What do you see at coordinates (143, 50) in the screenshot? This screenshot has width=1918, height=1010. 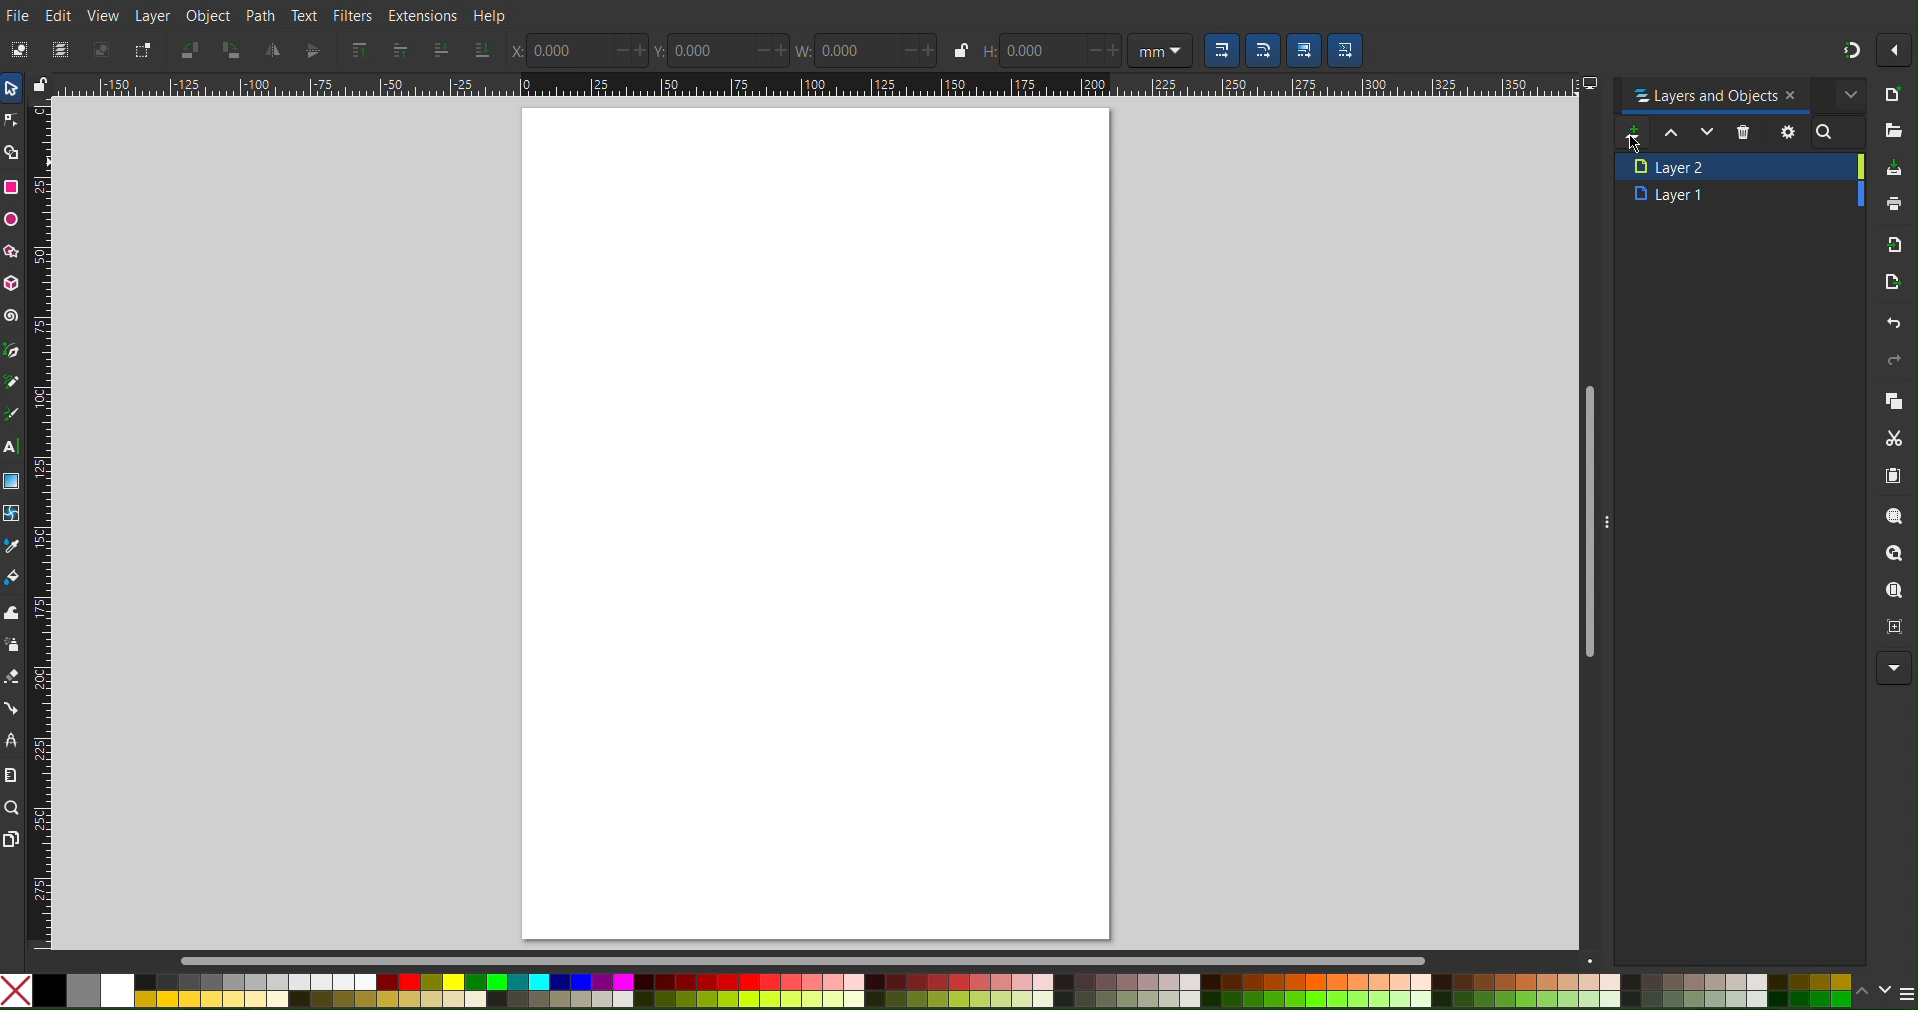 I see `Toggle Selection Box` at bounding box center [143, 50].